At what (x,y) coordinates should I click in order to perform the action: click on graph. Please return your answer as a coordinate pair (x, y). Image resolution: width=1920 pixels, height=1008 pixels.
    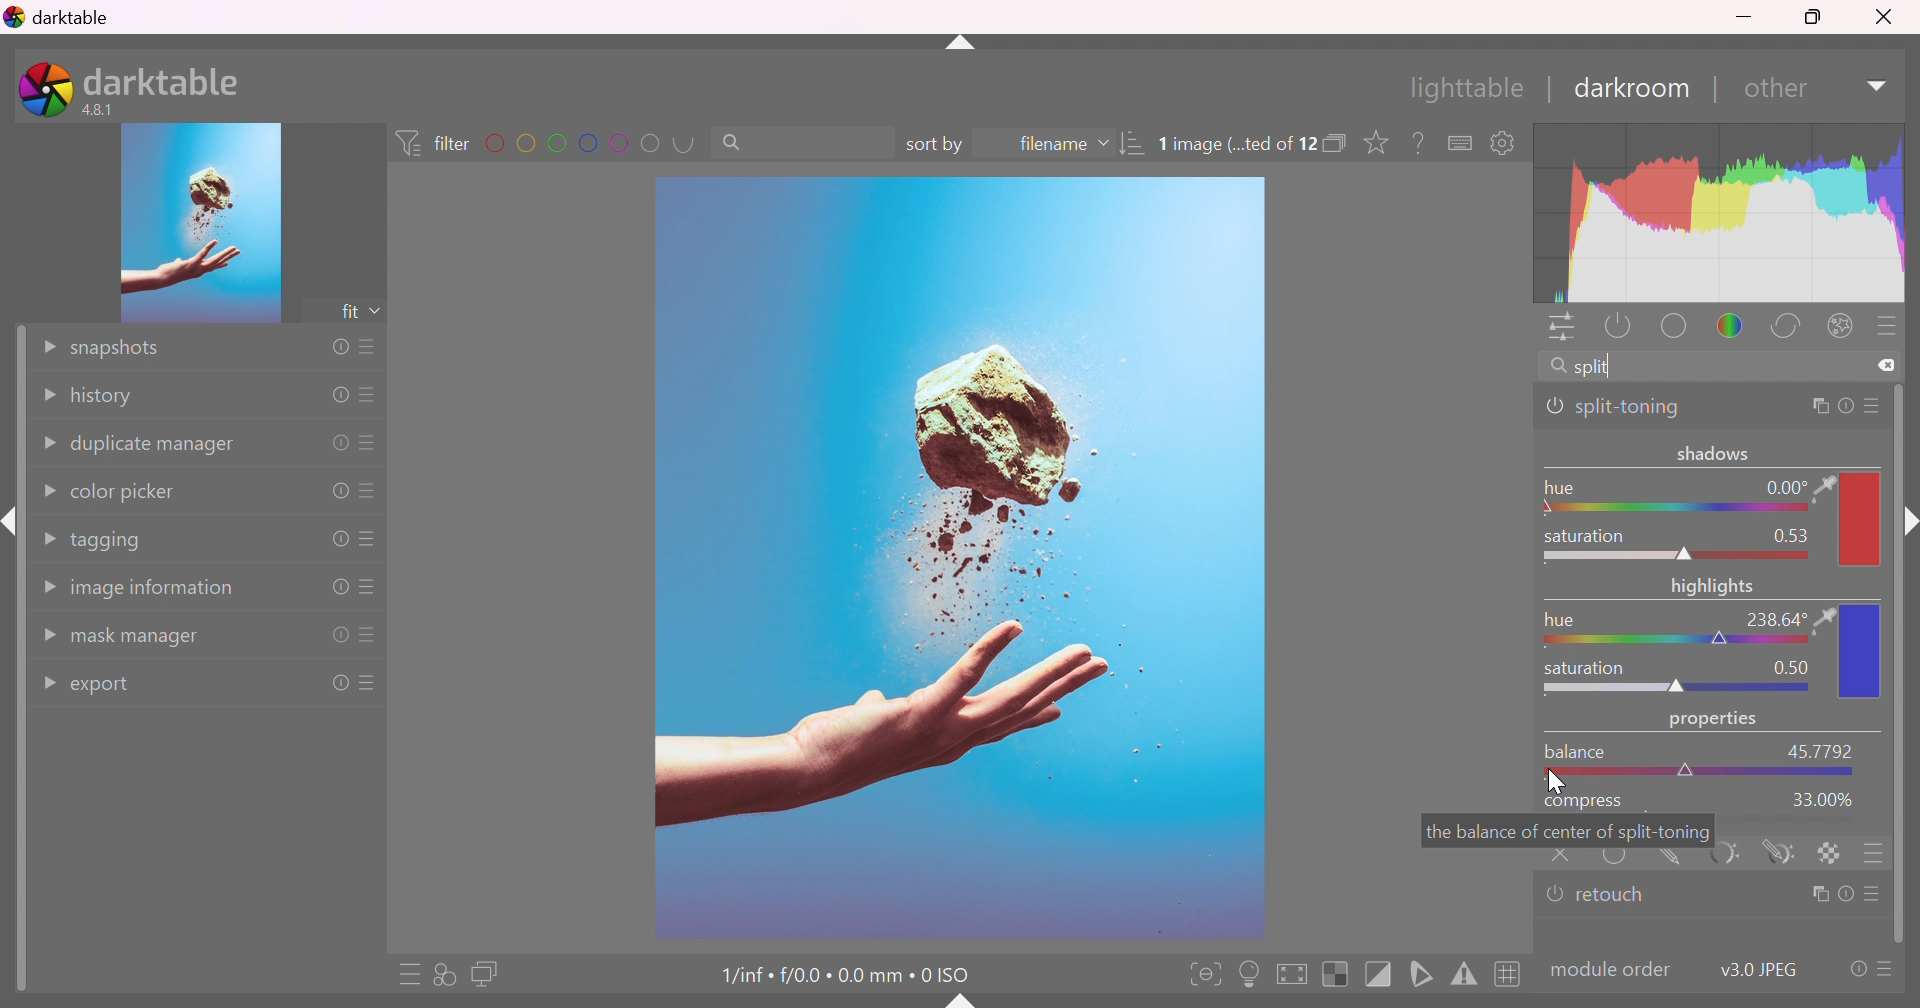
    Looking at the image, I should click on (1720, 214).